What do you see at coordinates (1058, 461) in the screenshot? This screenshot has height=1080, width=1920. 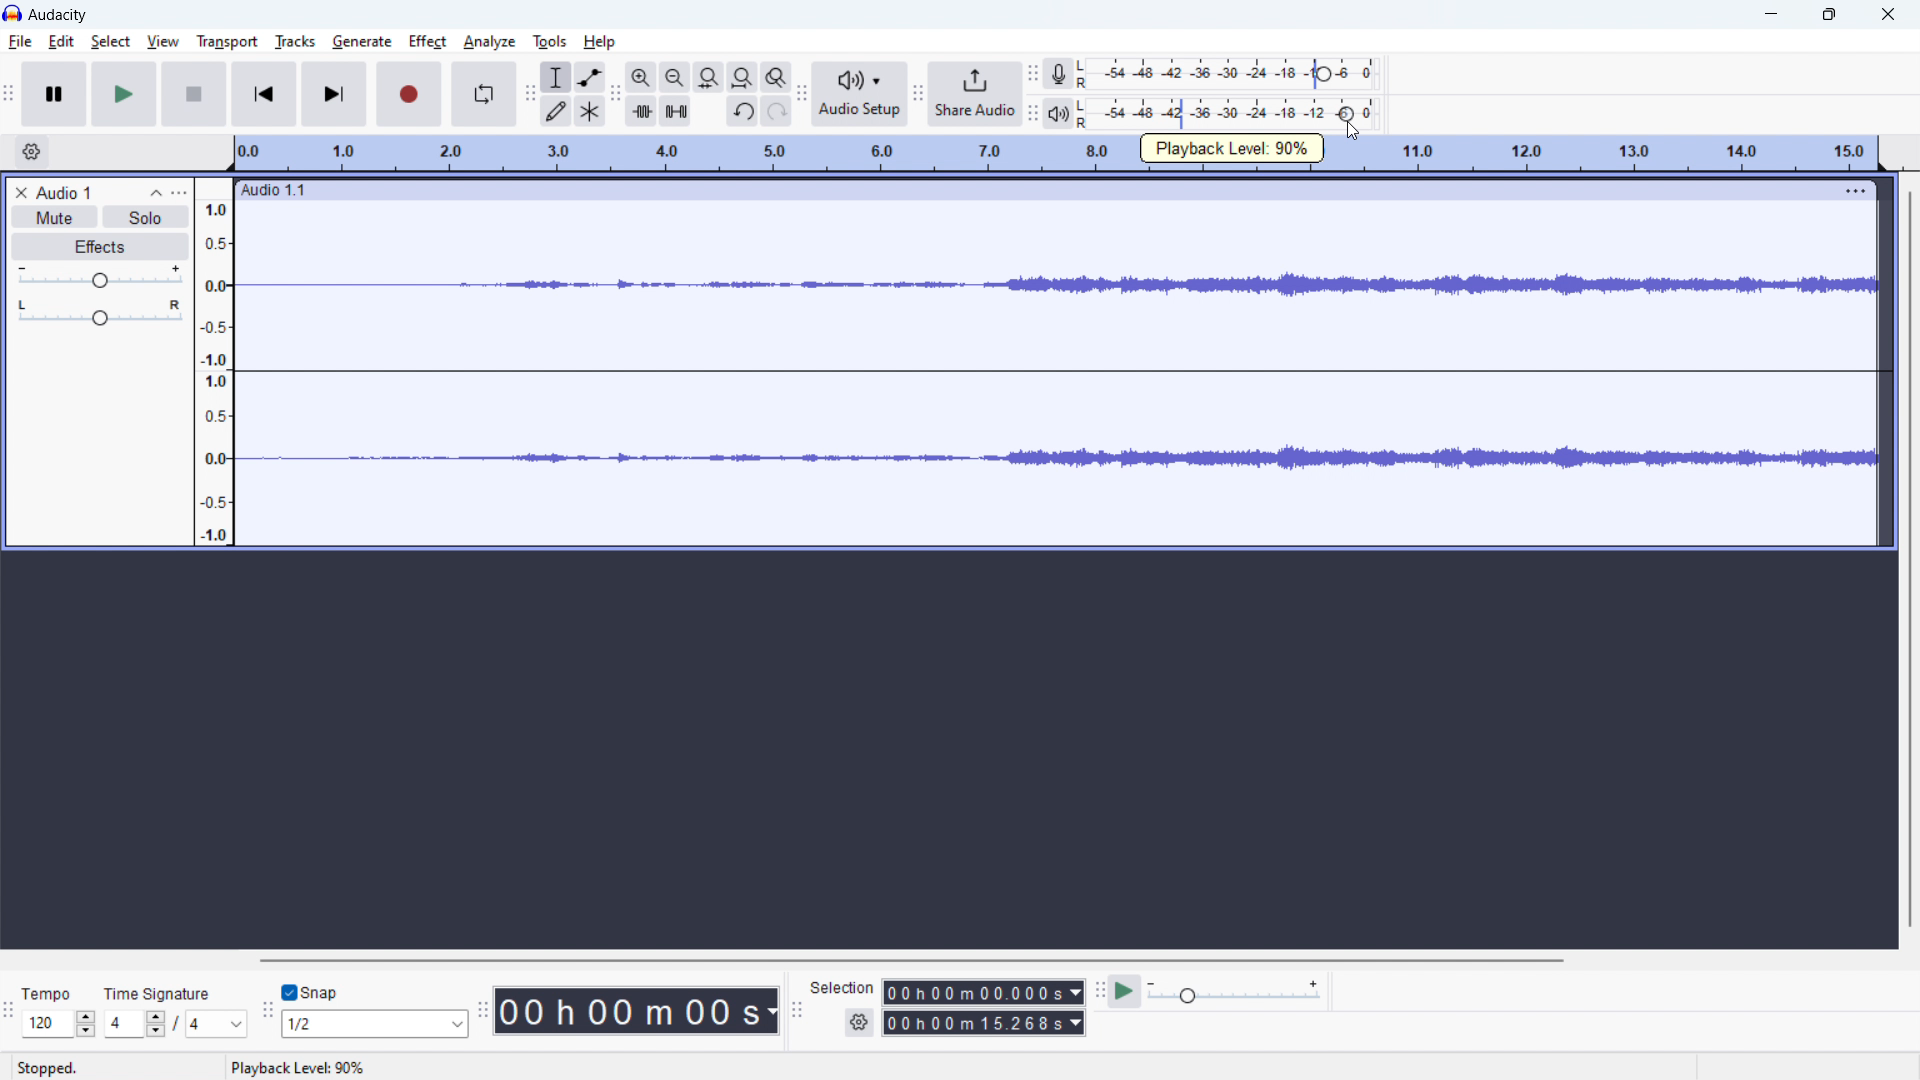 I see `waveform` at bounding box center [1058, 461].